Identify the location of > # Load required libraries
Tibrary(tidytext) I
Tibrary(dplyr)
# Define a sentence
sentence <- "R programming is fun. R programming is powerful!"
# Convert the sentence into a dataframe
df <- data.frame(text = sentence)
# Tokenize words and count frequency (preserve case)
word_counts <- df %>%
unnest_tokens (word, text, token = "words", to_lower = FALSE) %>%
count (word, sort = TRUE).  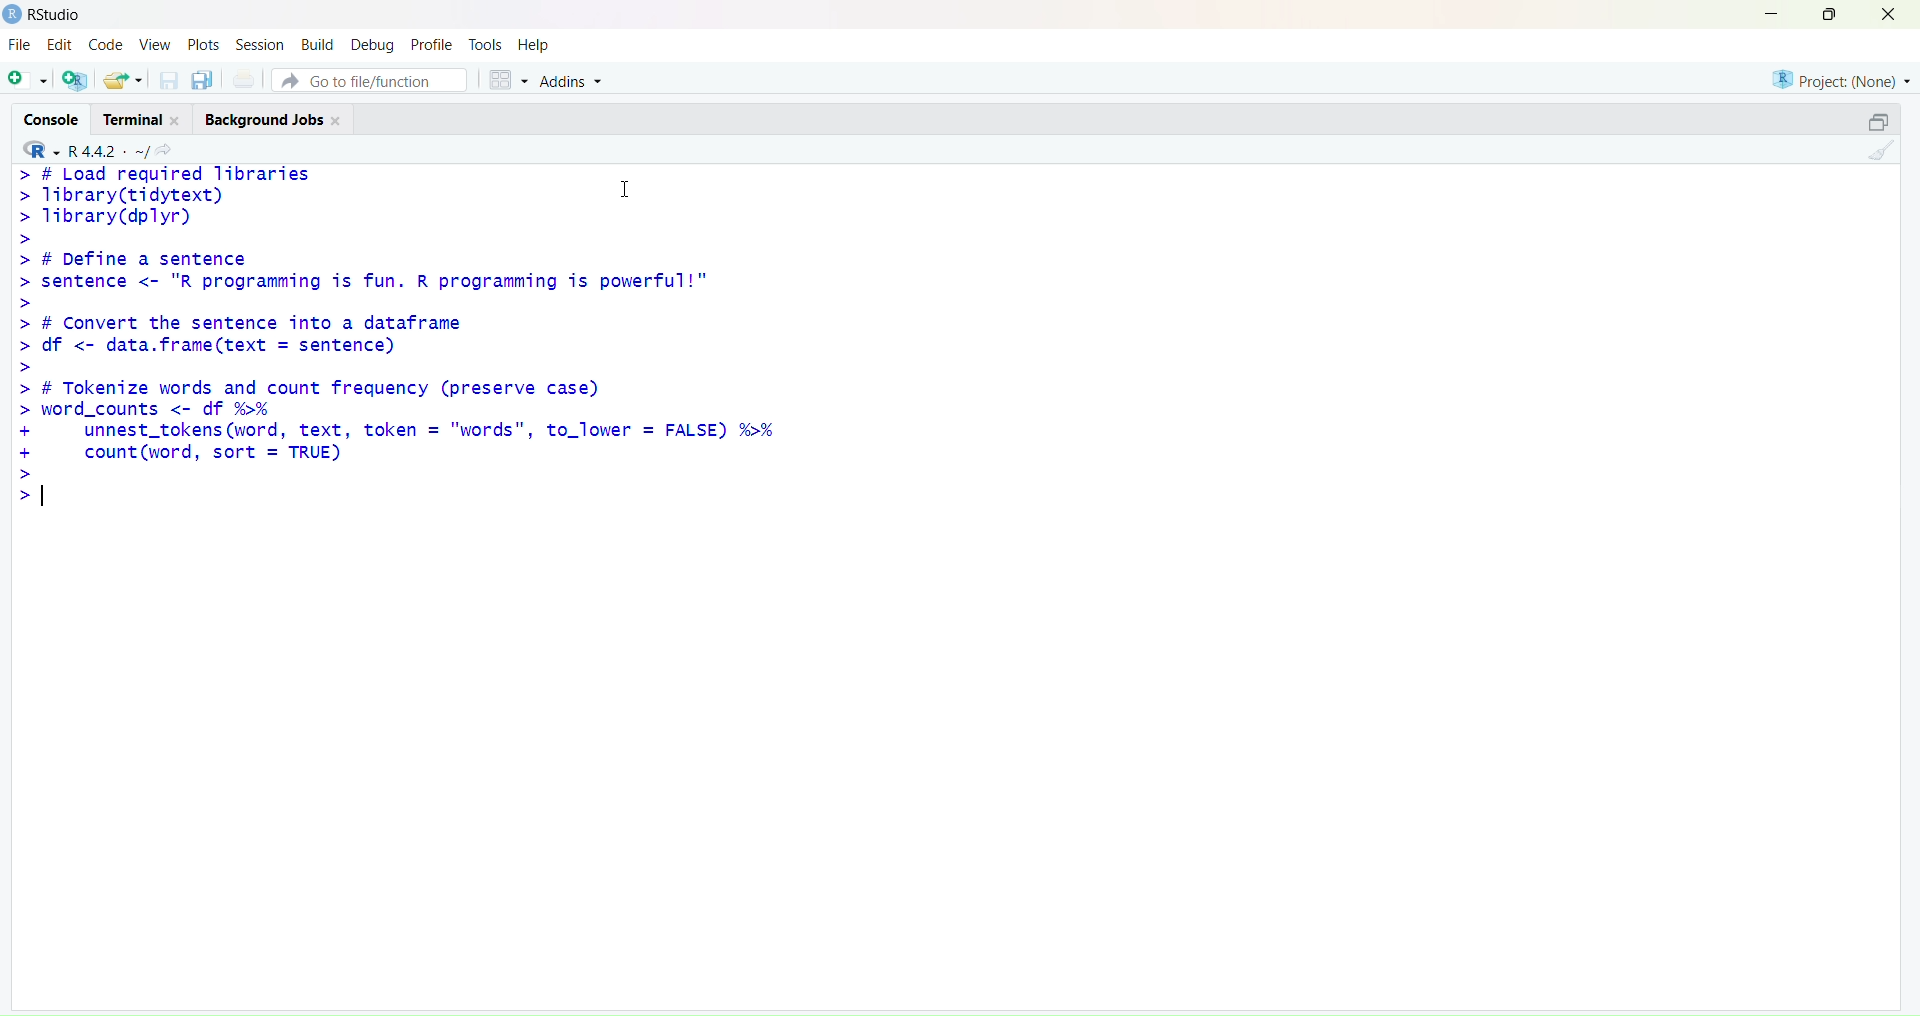
(460, 343).